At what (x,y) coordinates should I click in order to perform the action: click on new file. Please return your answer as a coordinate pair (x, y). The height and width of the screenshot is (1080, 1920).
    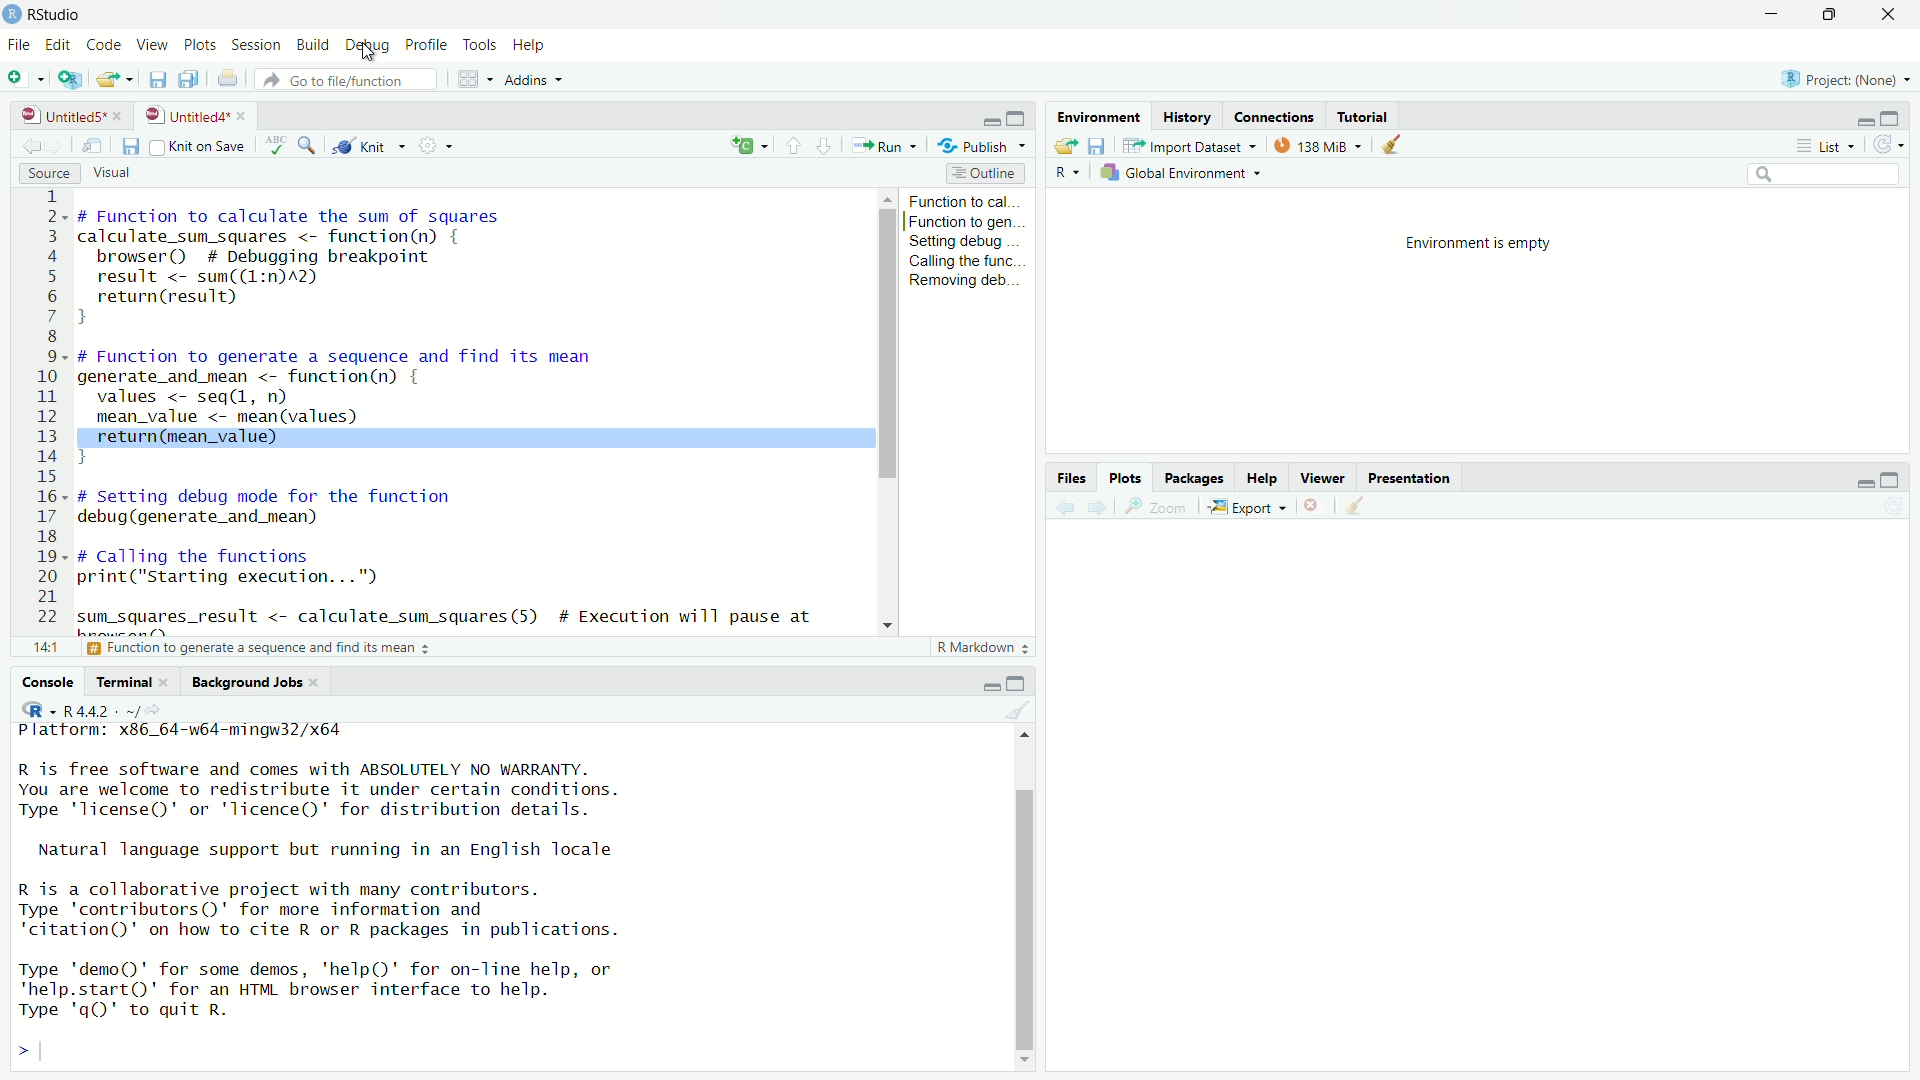
    Looking at the image, I should click on (25, 79).